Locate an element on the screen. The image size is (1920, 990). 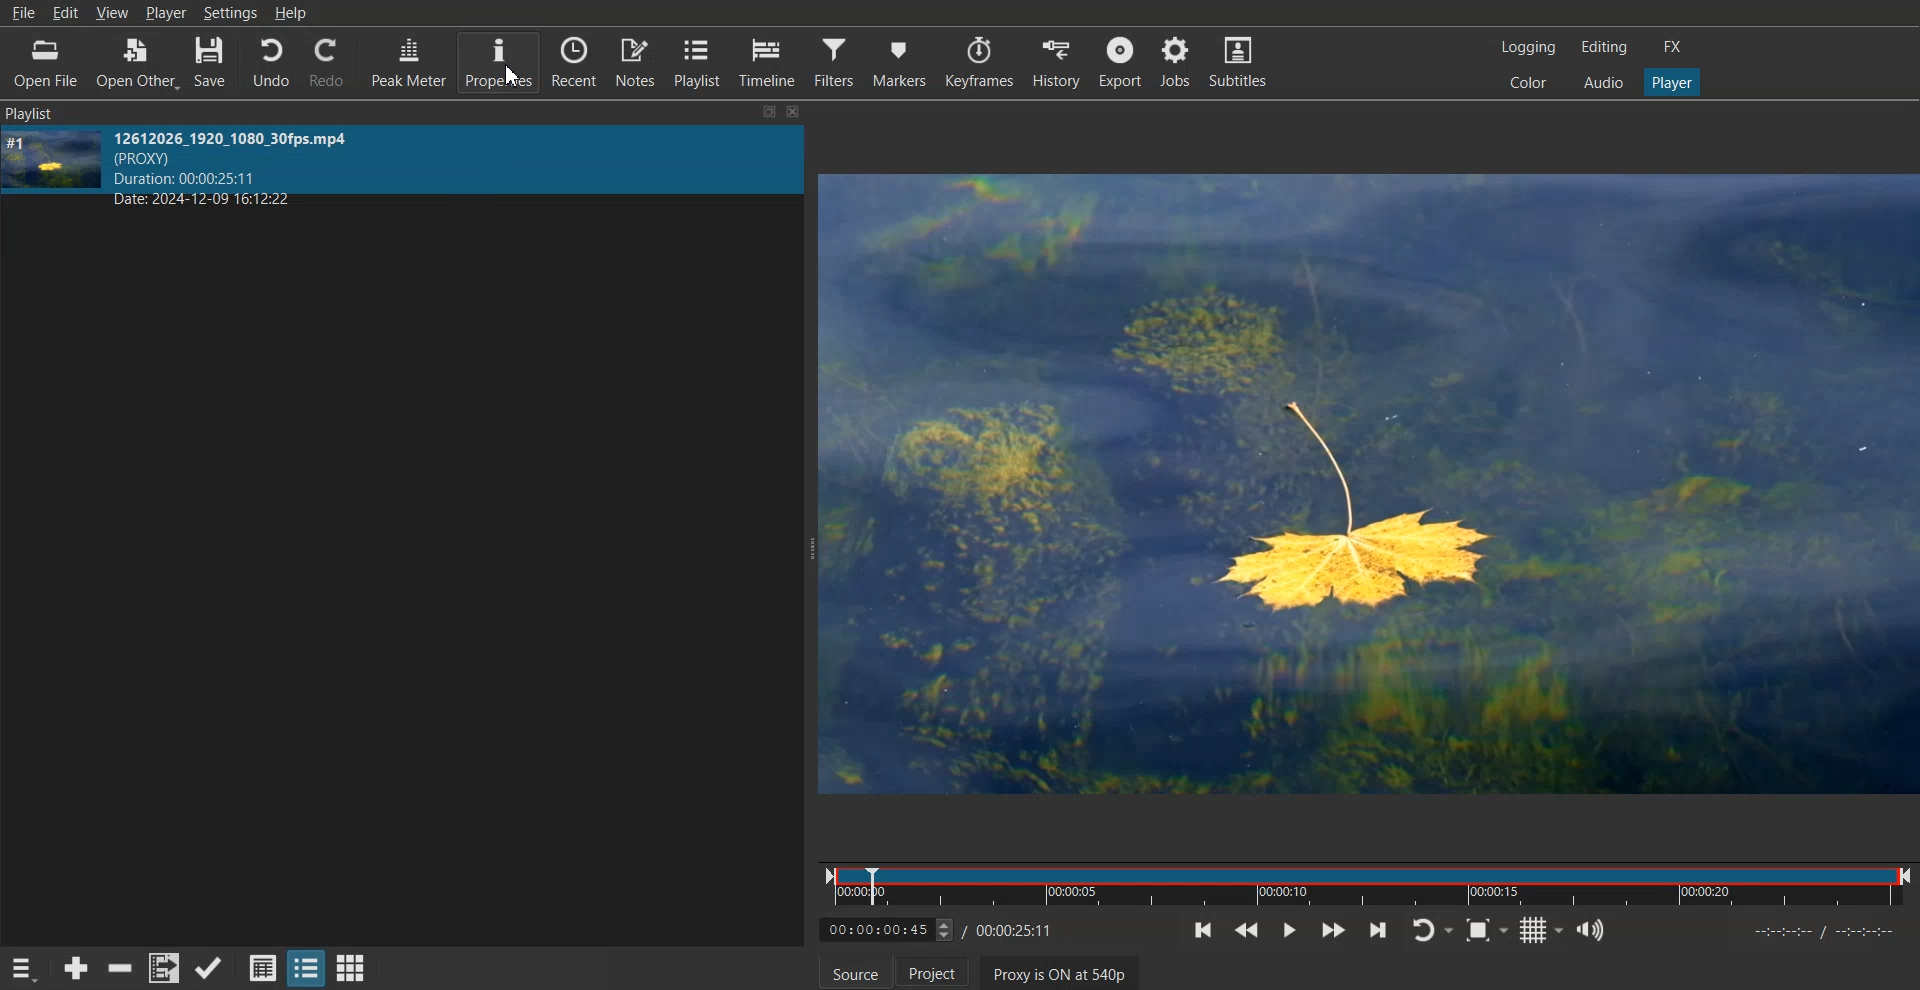
Toggle Zoom is located at coordinates (1487, 930).